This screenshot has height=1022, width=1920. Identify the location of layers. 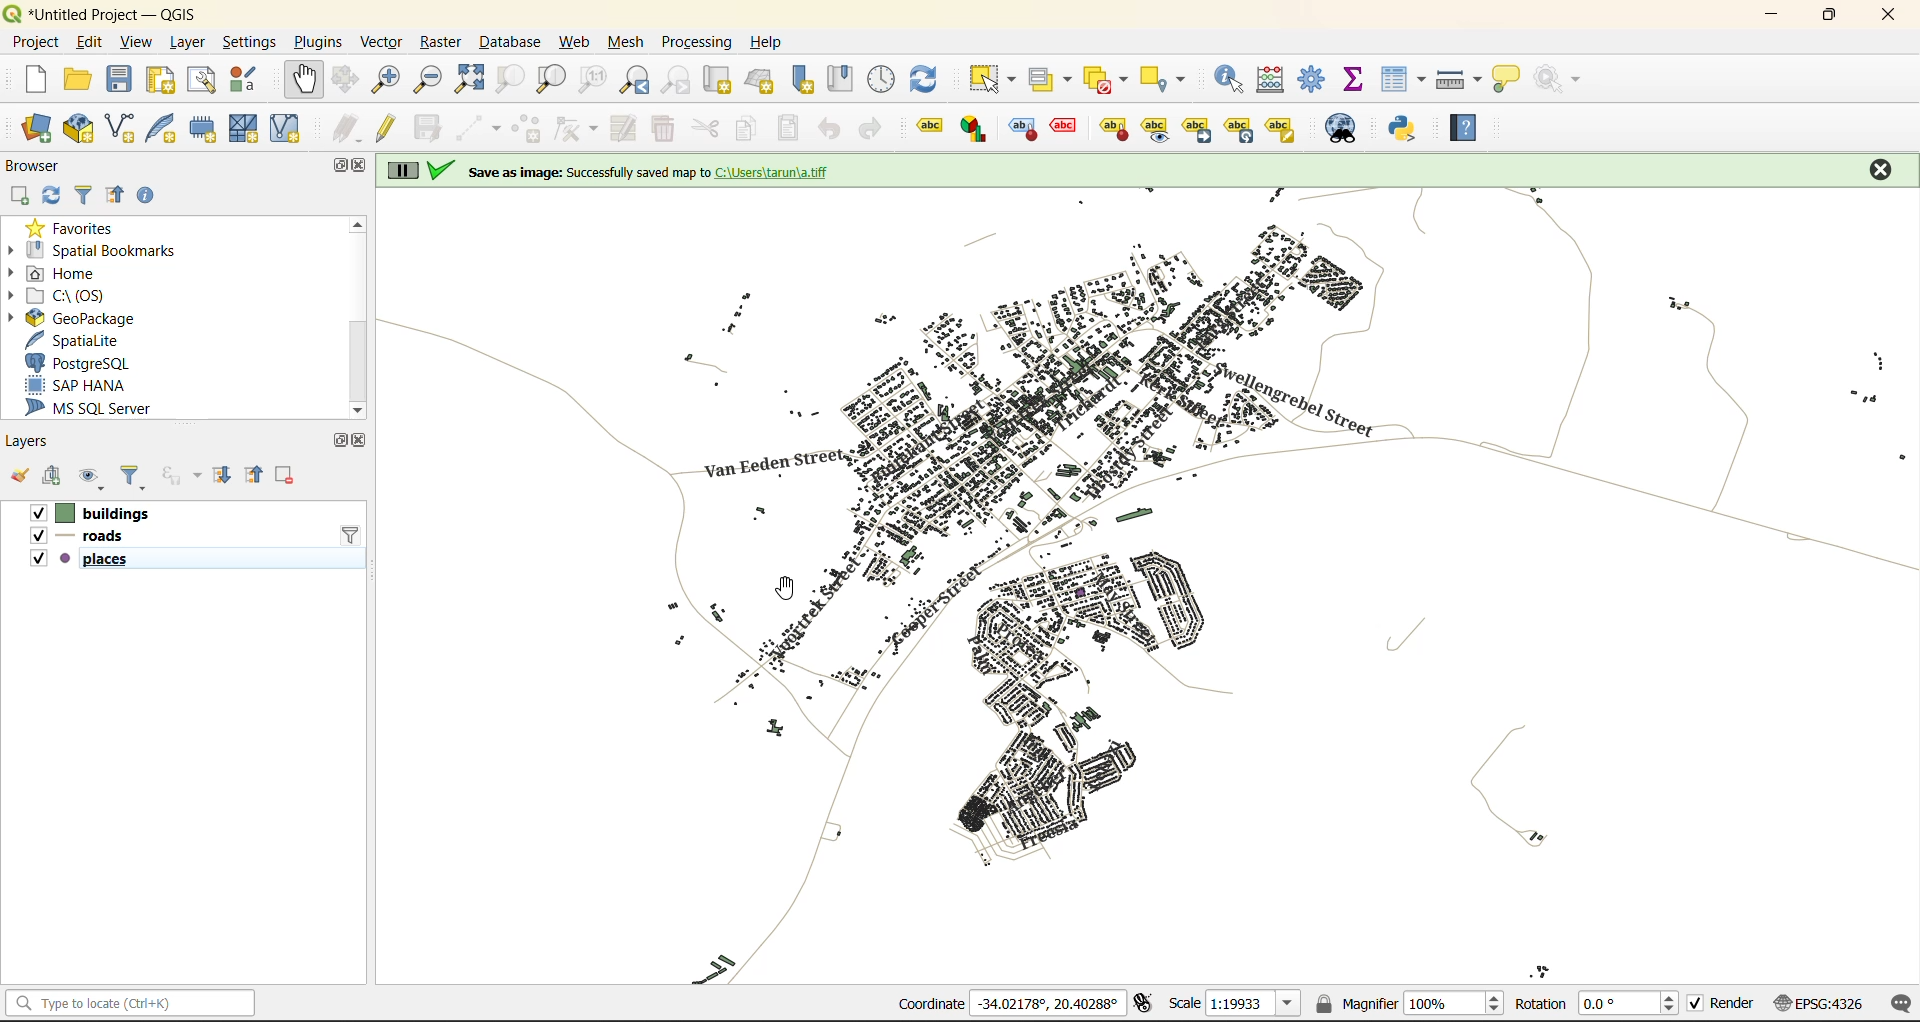
(109, 535).